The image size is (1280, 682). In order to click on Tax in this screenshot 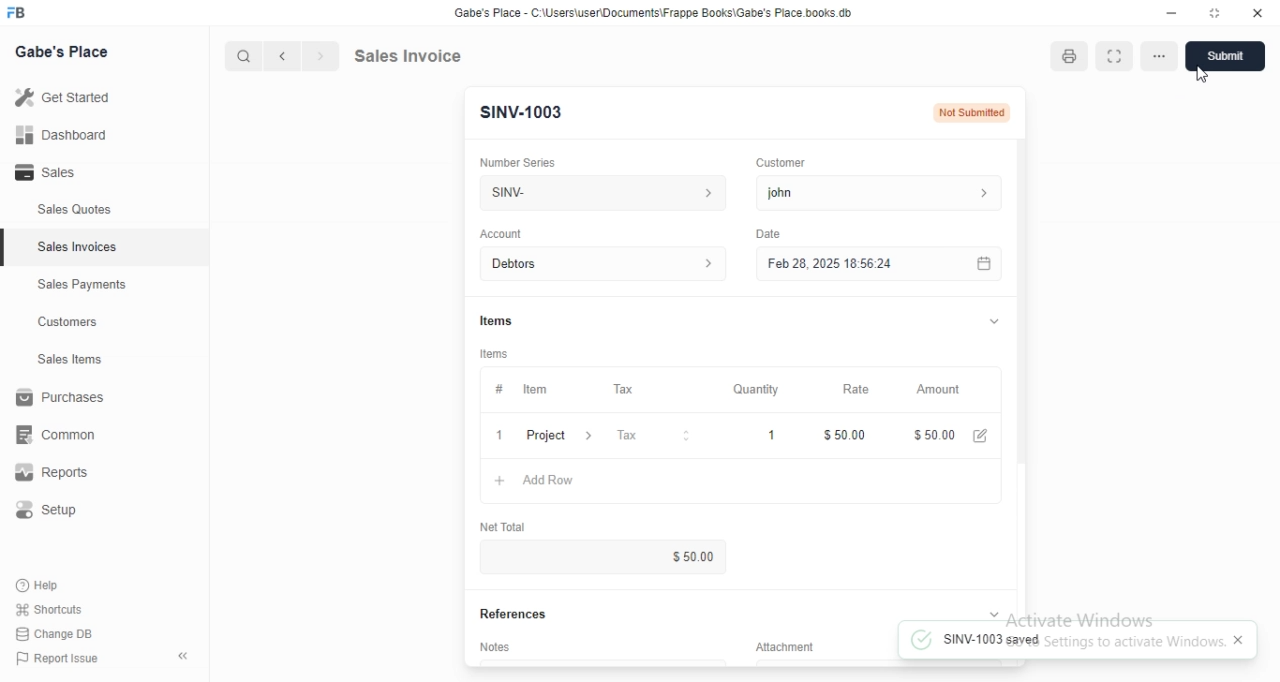, I will do `click(628, 390)`.